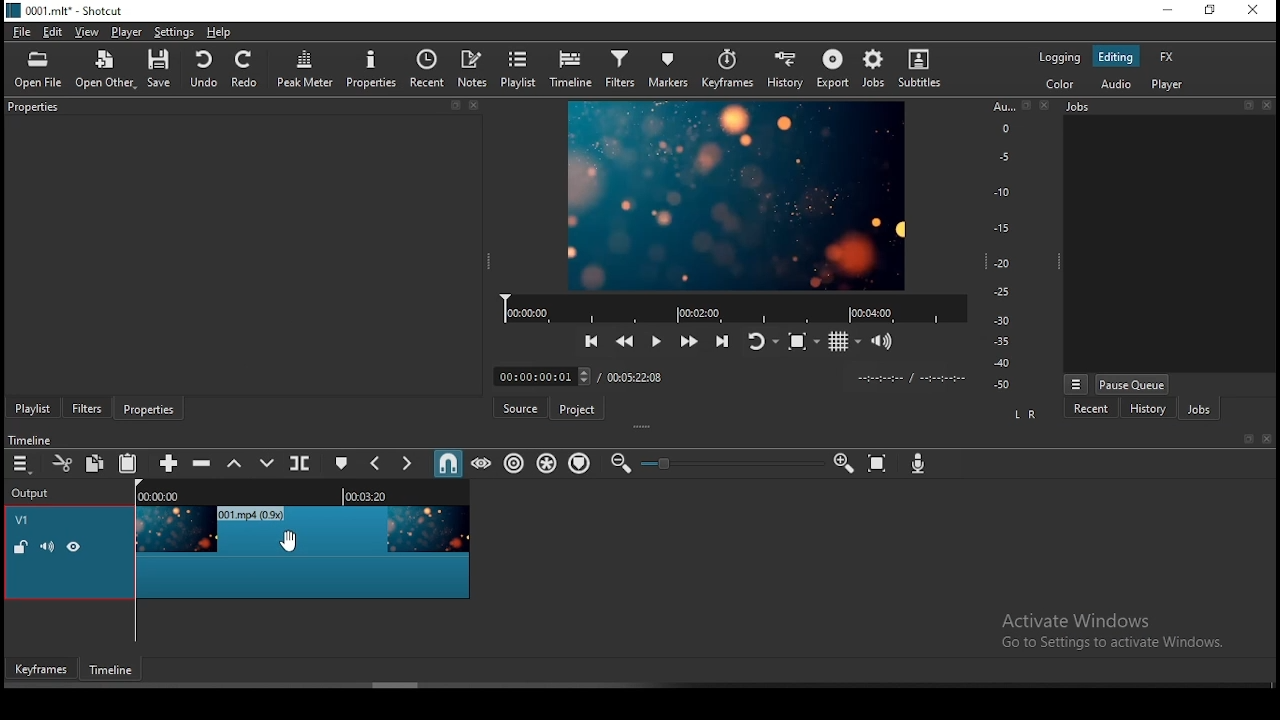 This screenshot has height=720, width=1280. I want to click on bookmark, so click(1243, 439).